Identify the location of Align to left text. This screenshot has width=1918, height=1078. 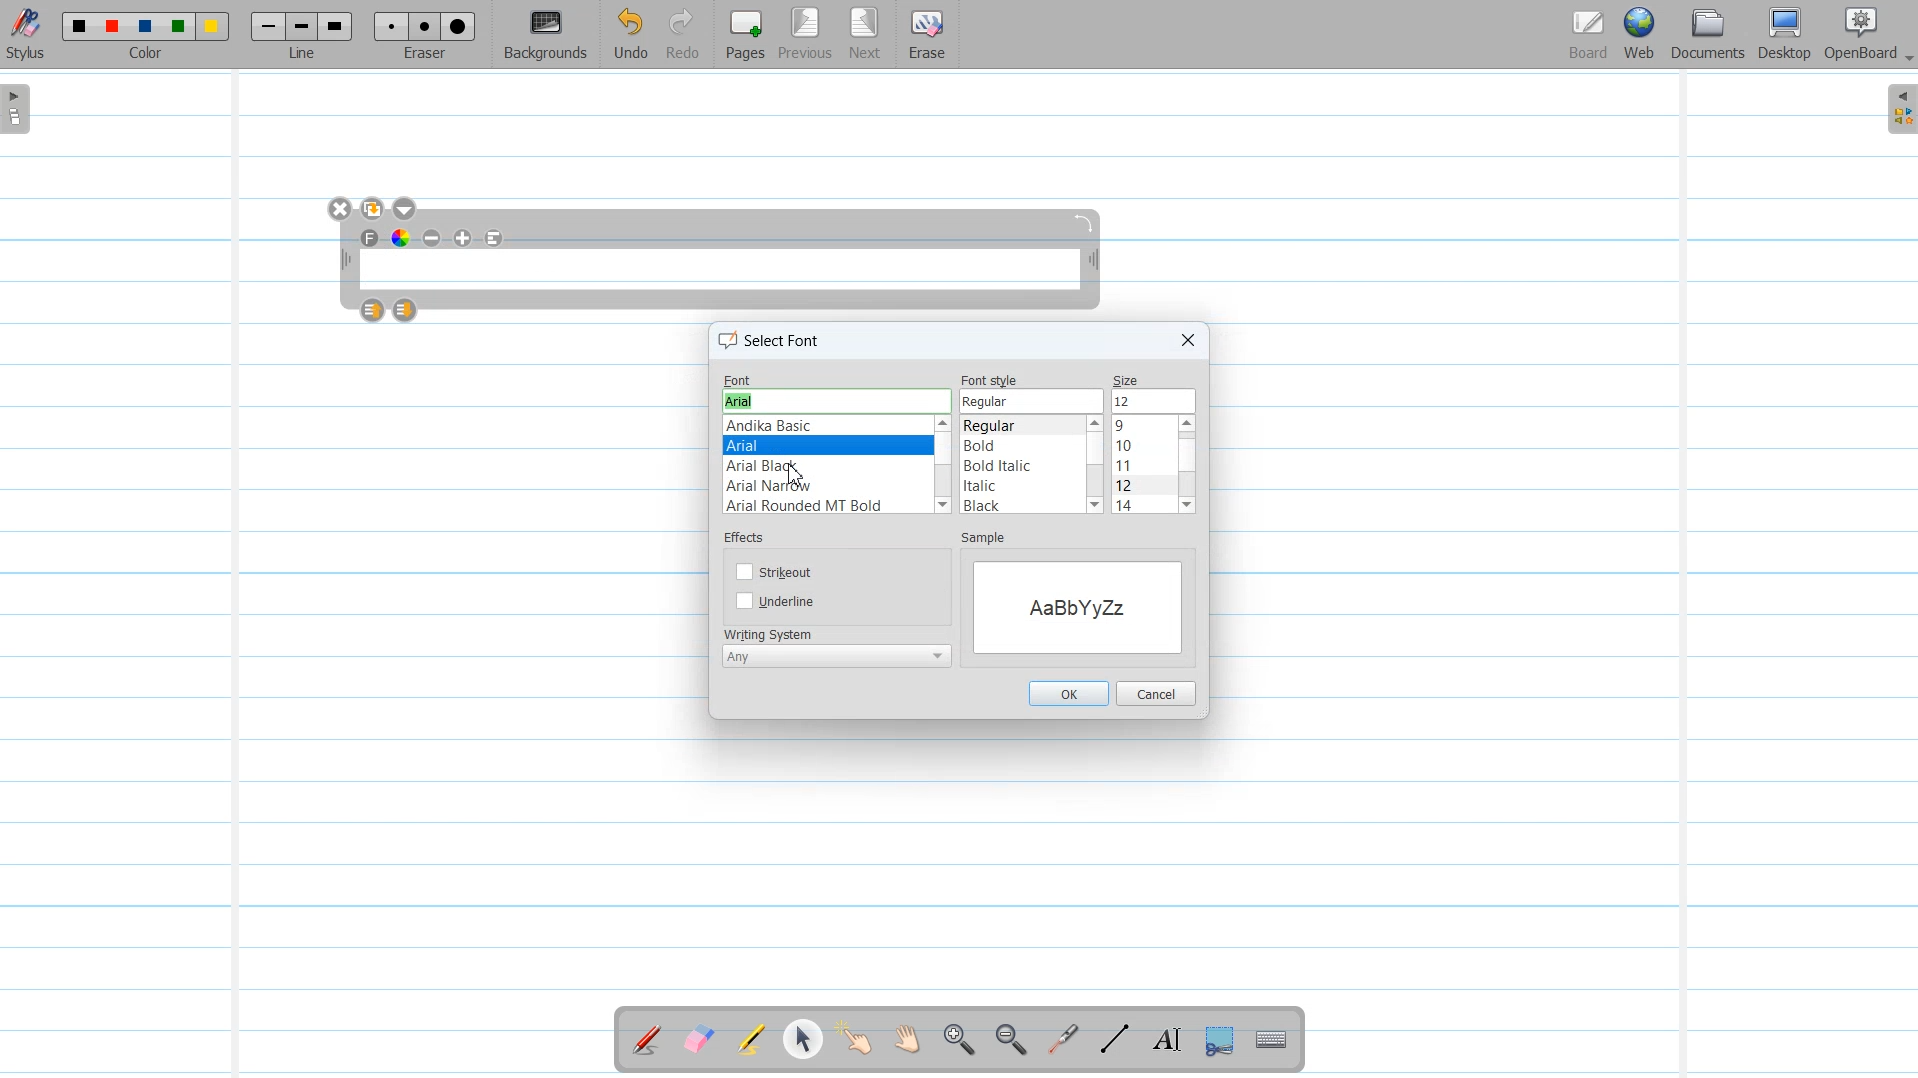
(495, 238).